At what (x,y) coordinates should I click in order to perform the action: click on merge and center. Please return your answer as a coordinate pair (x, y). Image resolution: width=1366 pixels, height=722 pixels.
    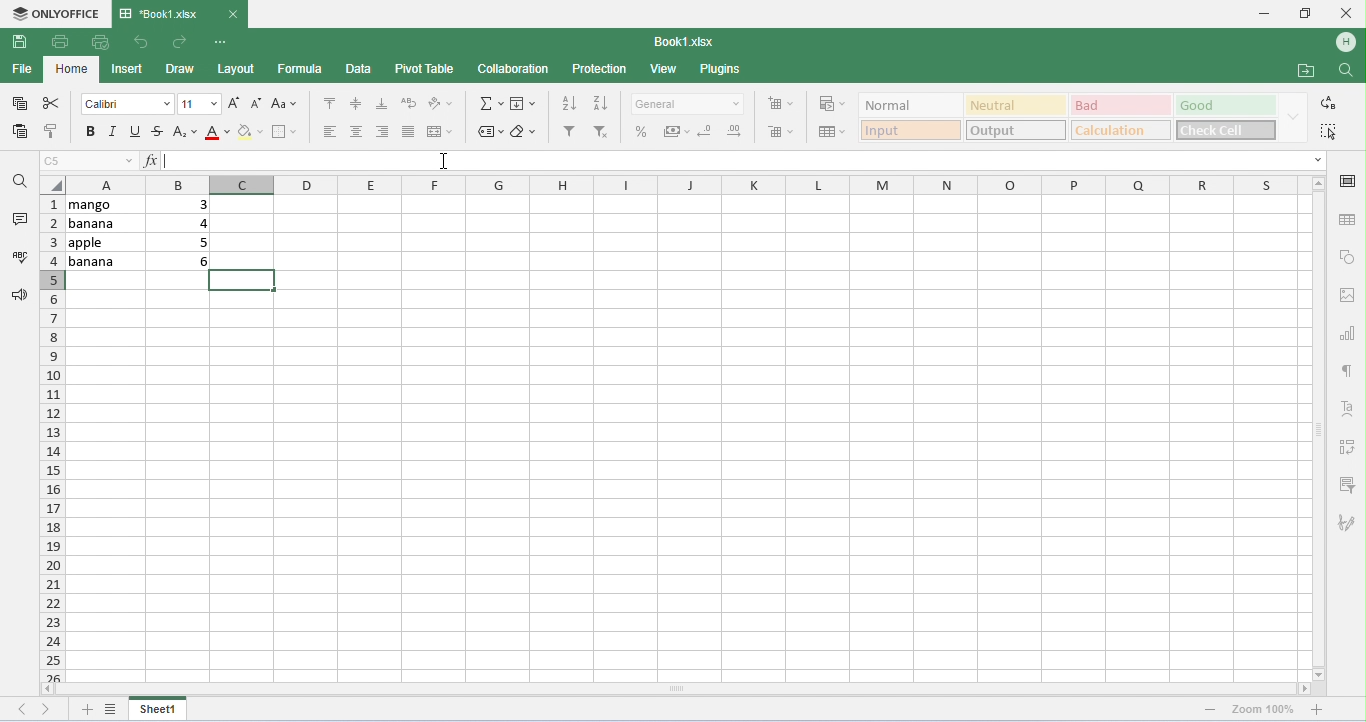
    Looking at the image, I should click on (441, 133).